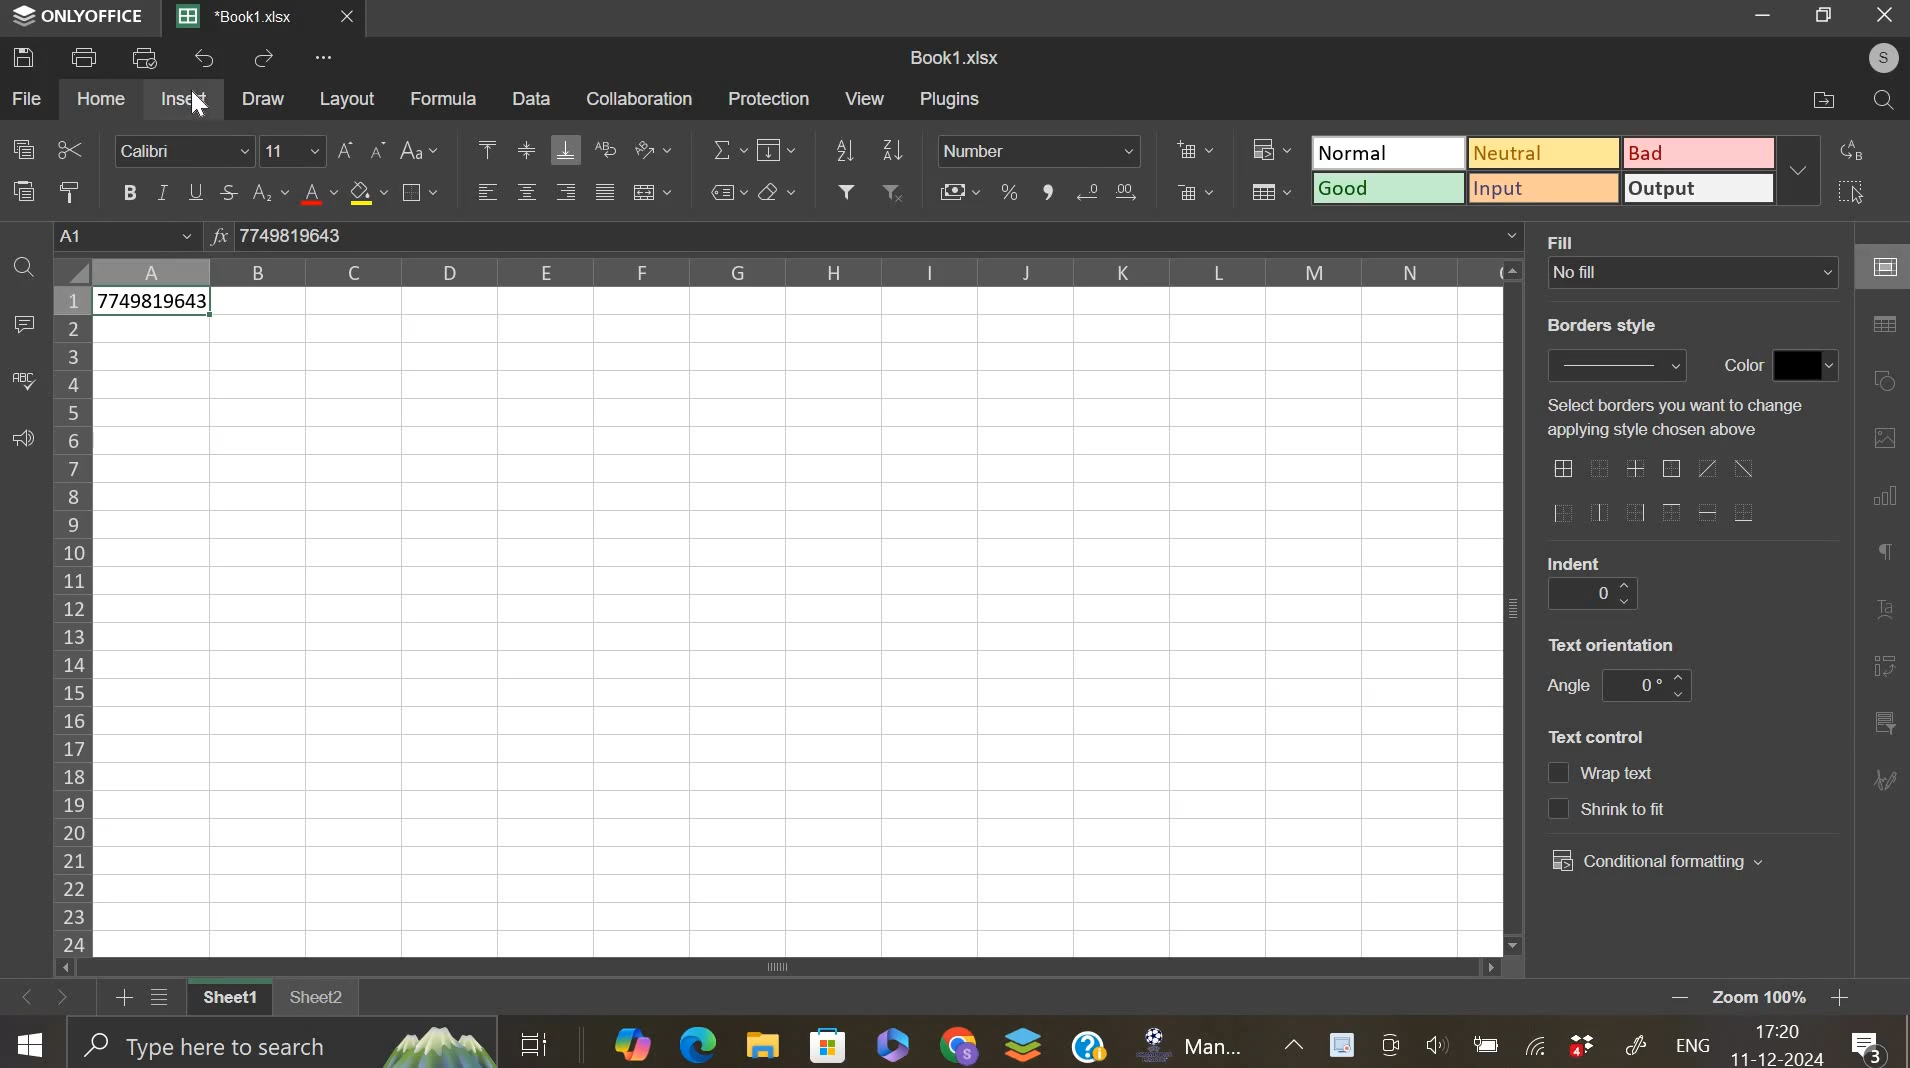  I want to click on conditional formatting, so click(1273, 150).